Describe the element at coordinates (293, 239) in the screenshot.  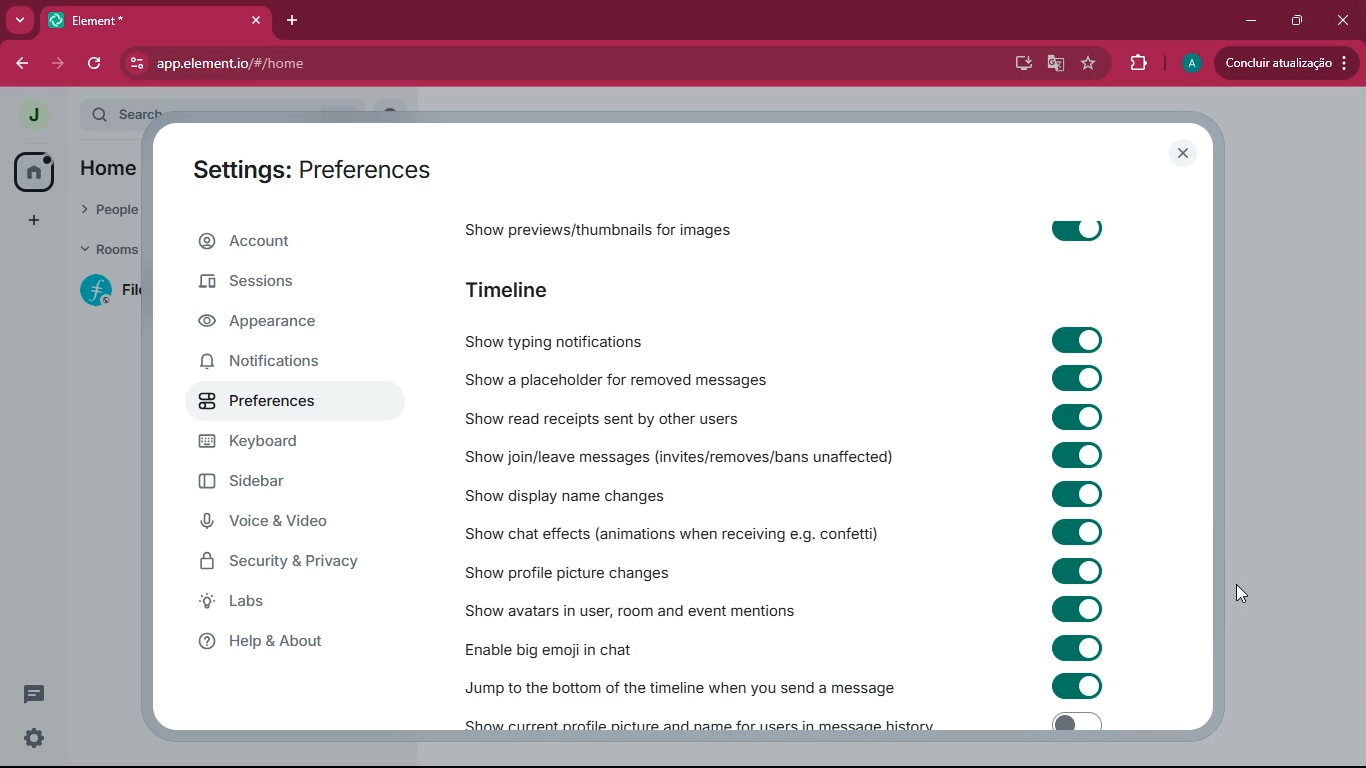
I see `account` at that location.